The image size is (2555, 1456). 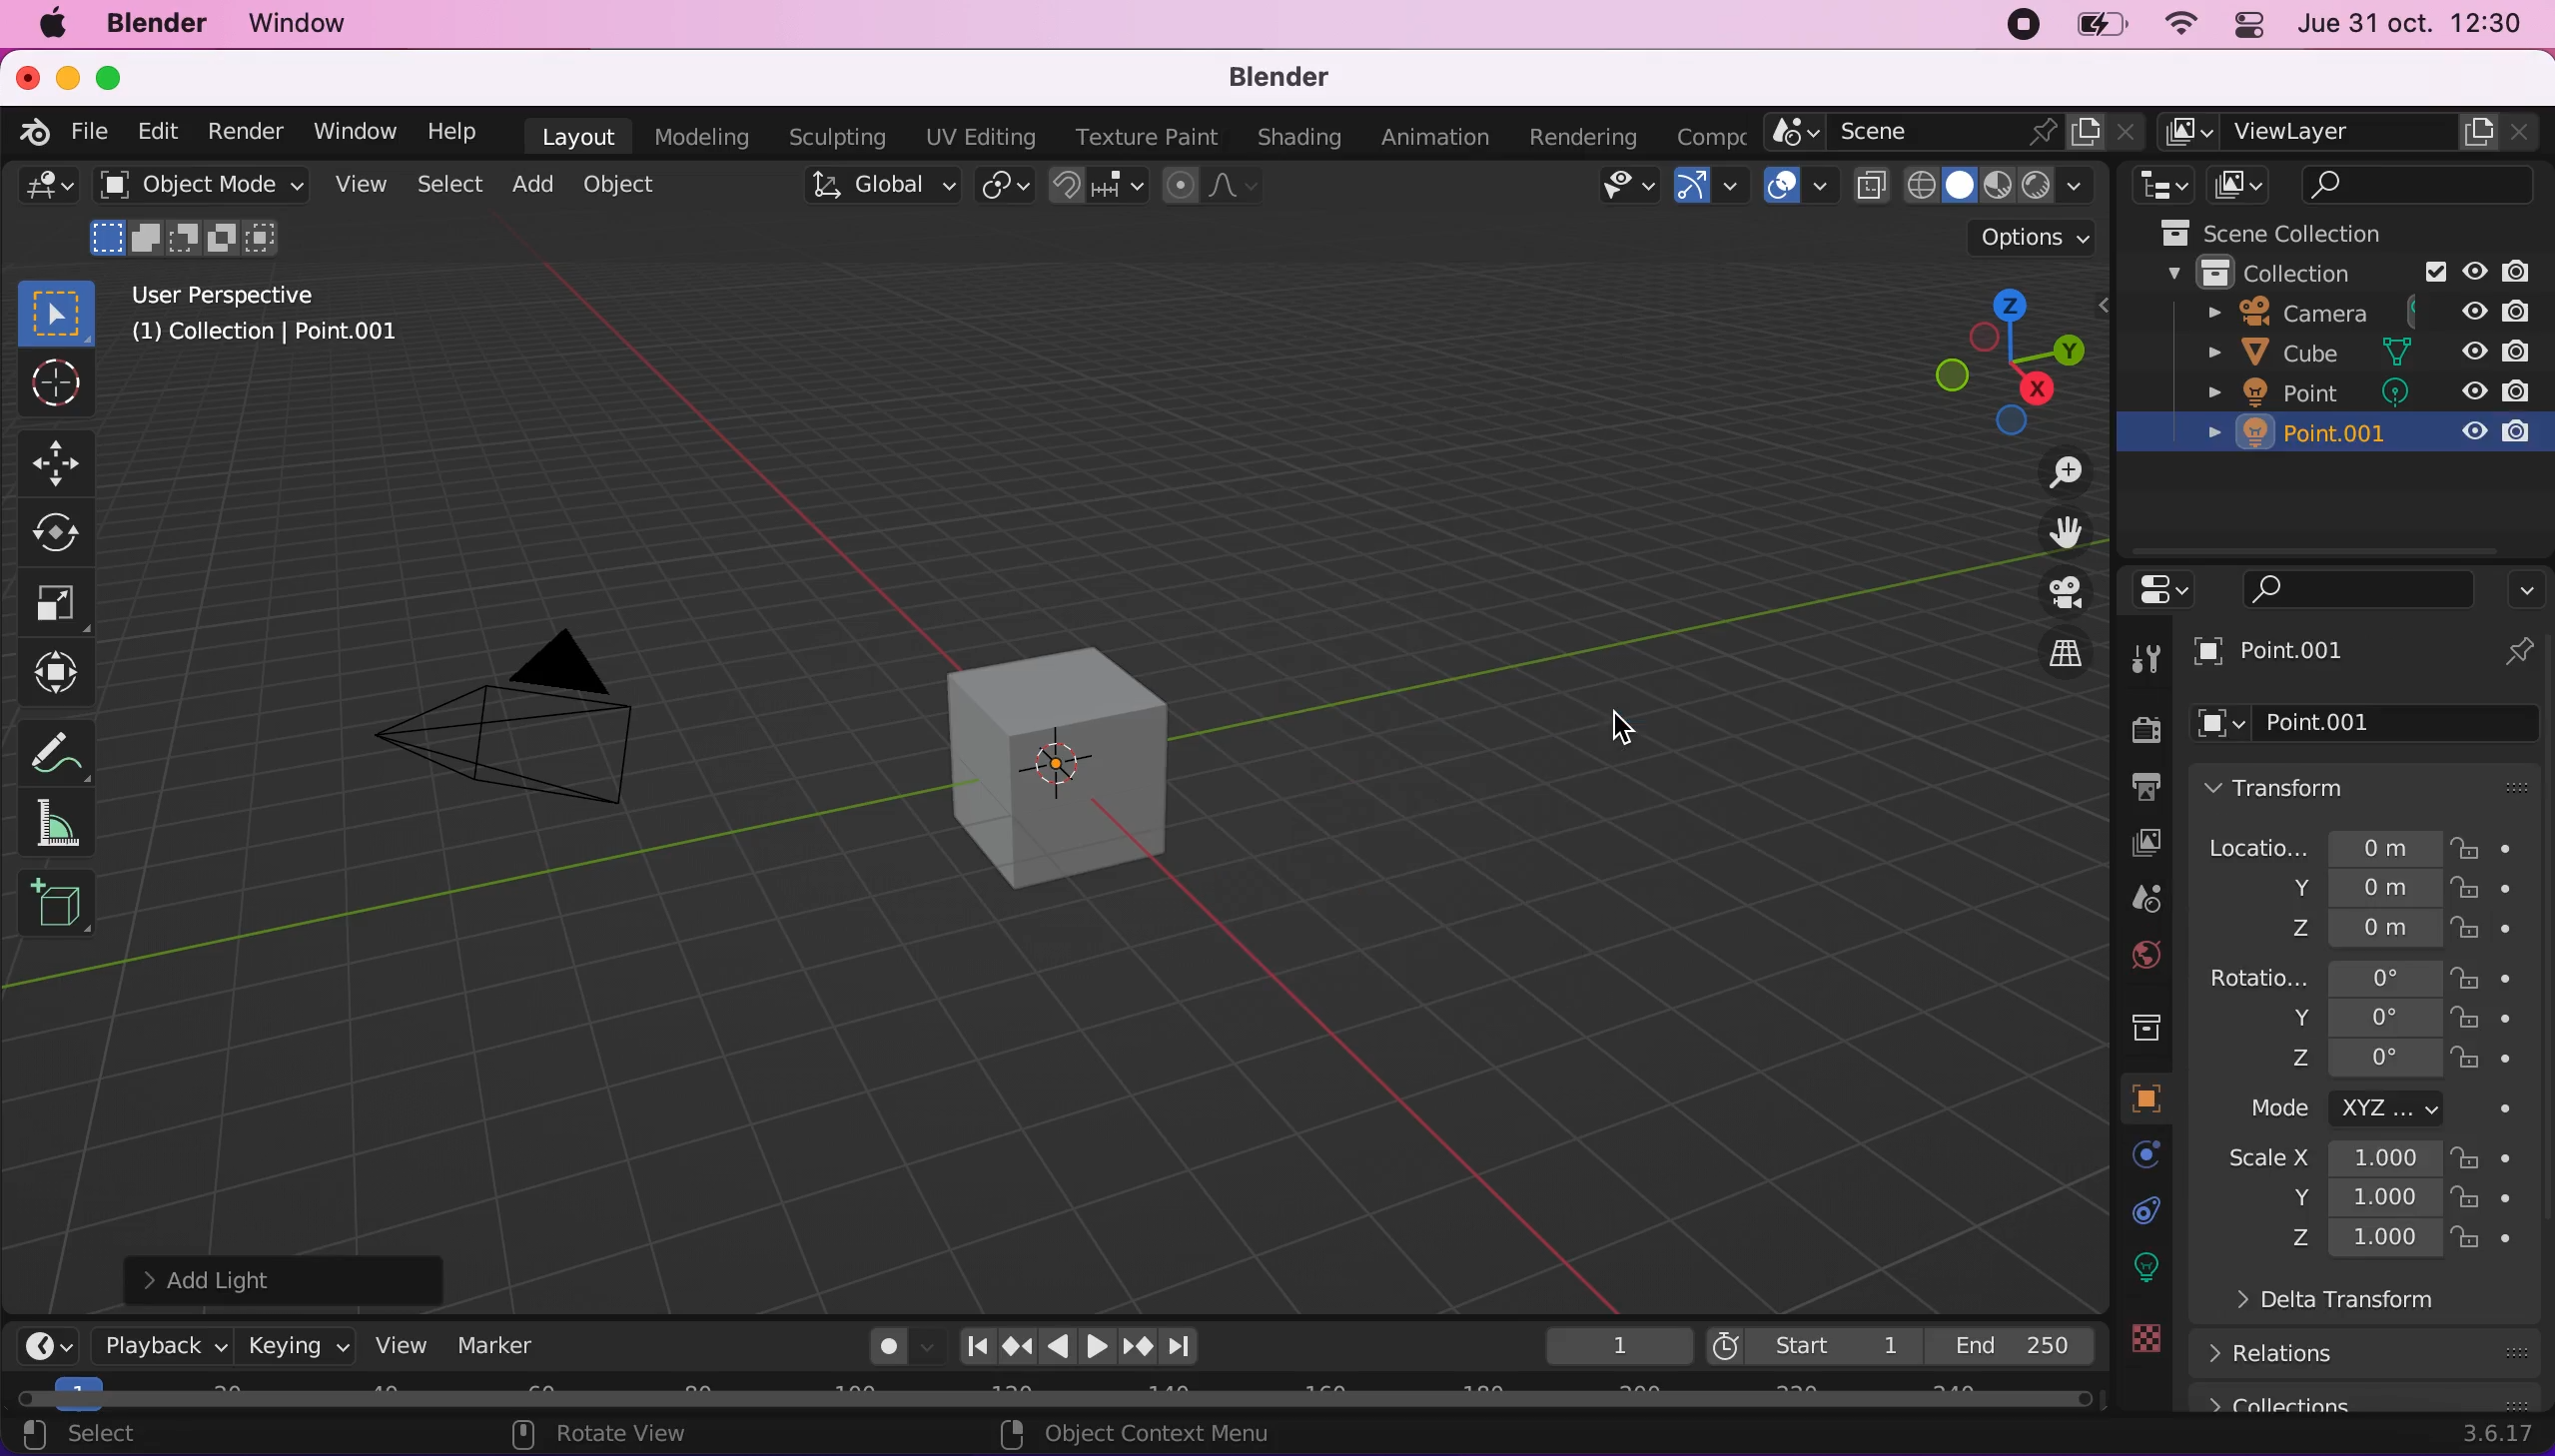 What do you see at coordinates (1072, 751) in the screenshot?
I see `point light` at bounding box center [1072, 751].